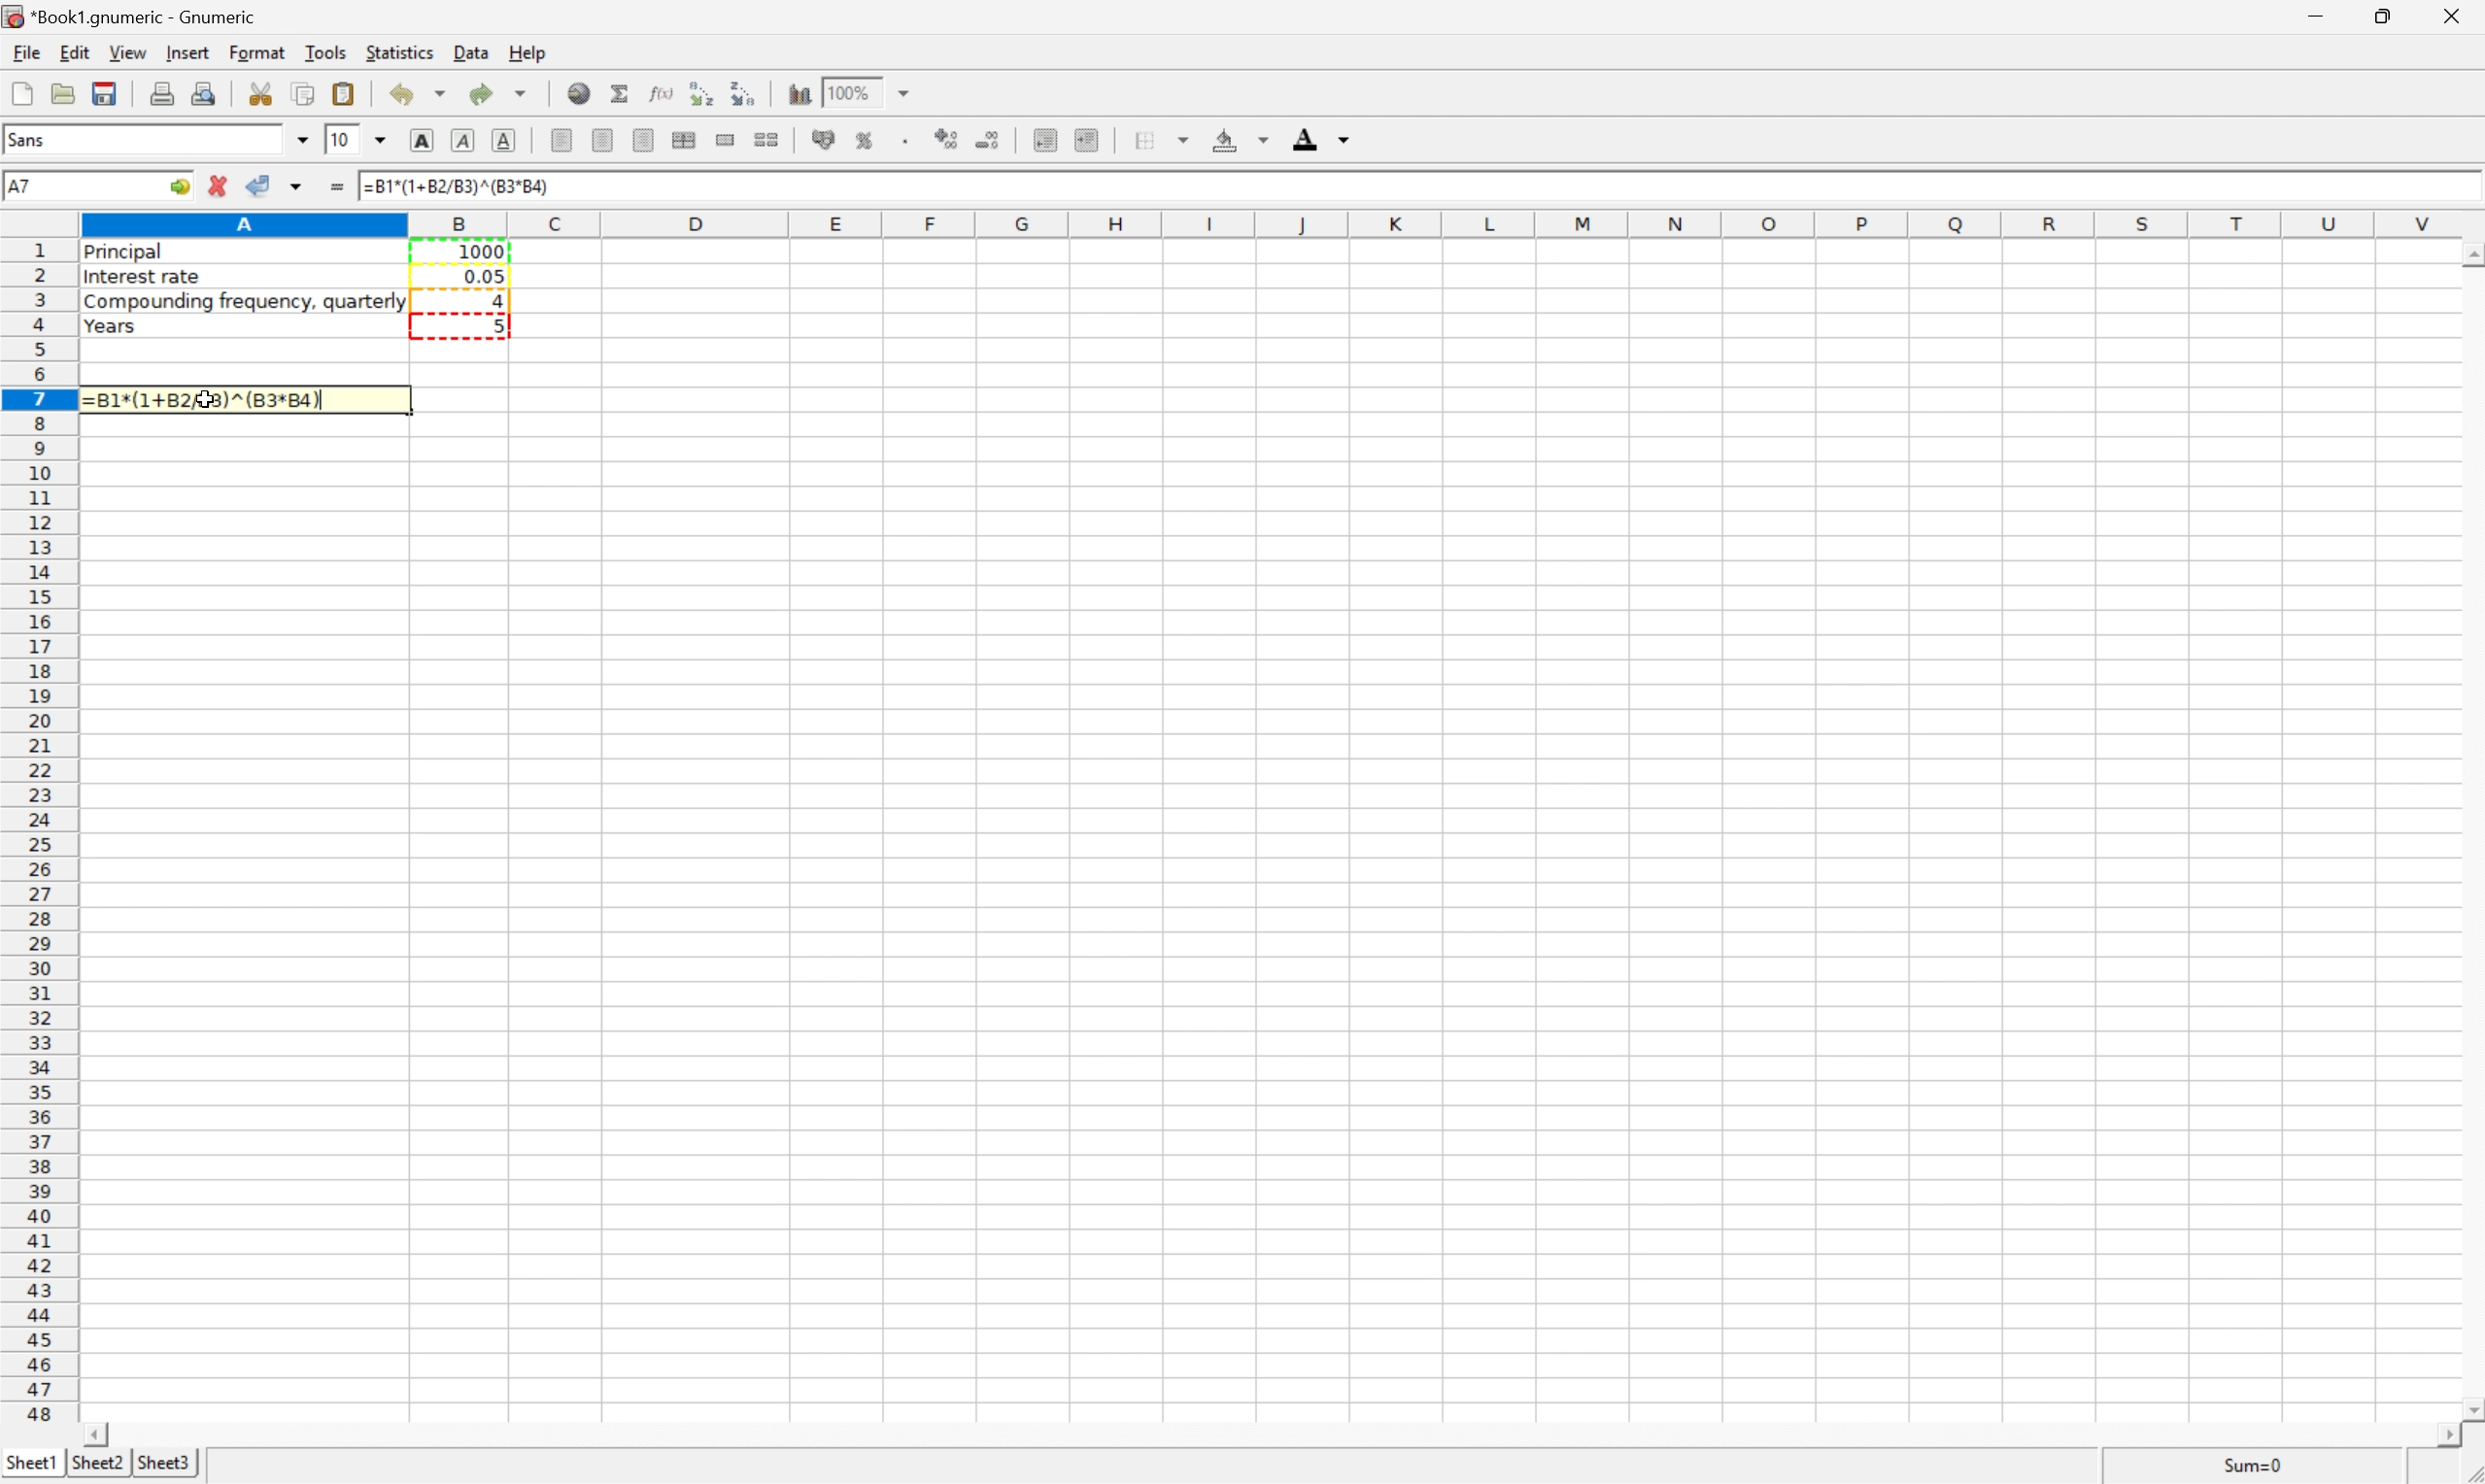 This screenshot has height=1484, width=2485. Describe the element at coordinates (100, 1469) in the screenshot. I see `sheet2` at that location.